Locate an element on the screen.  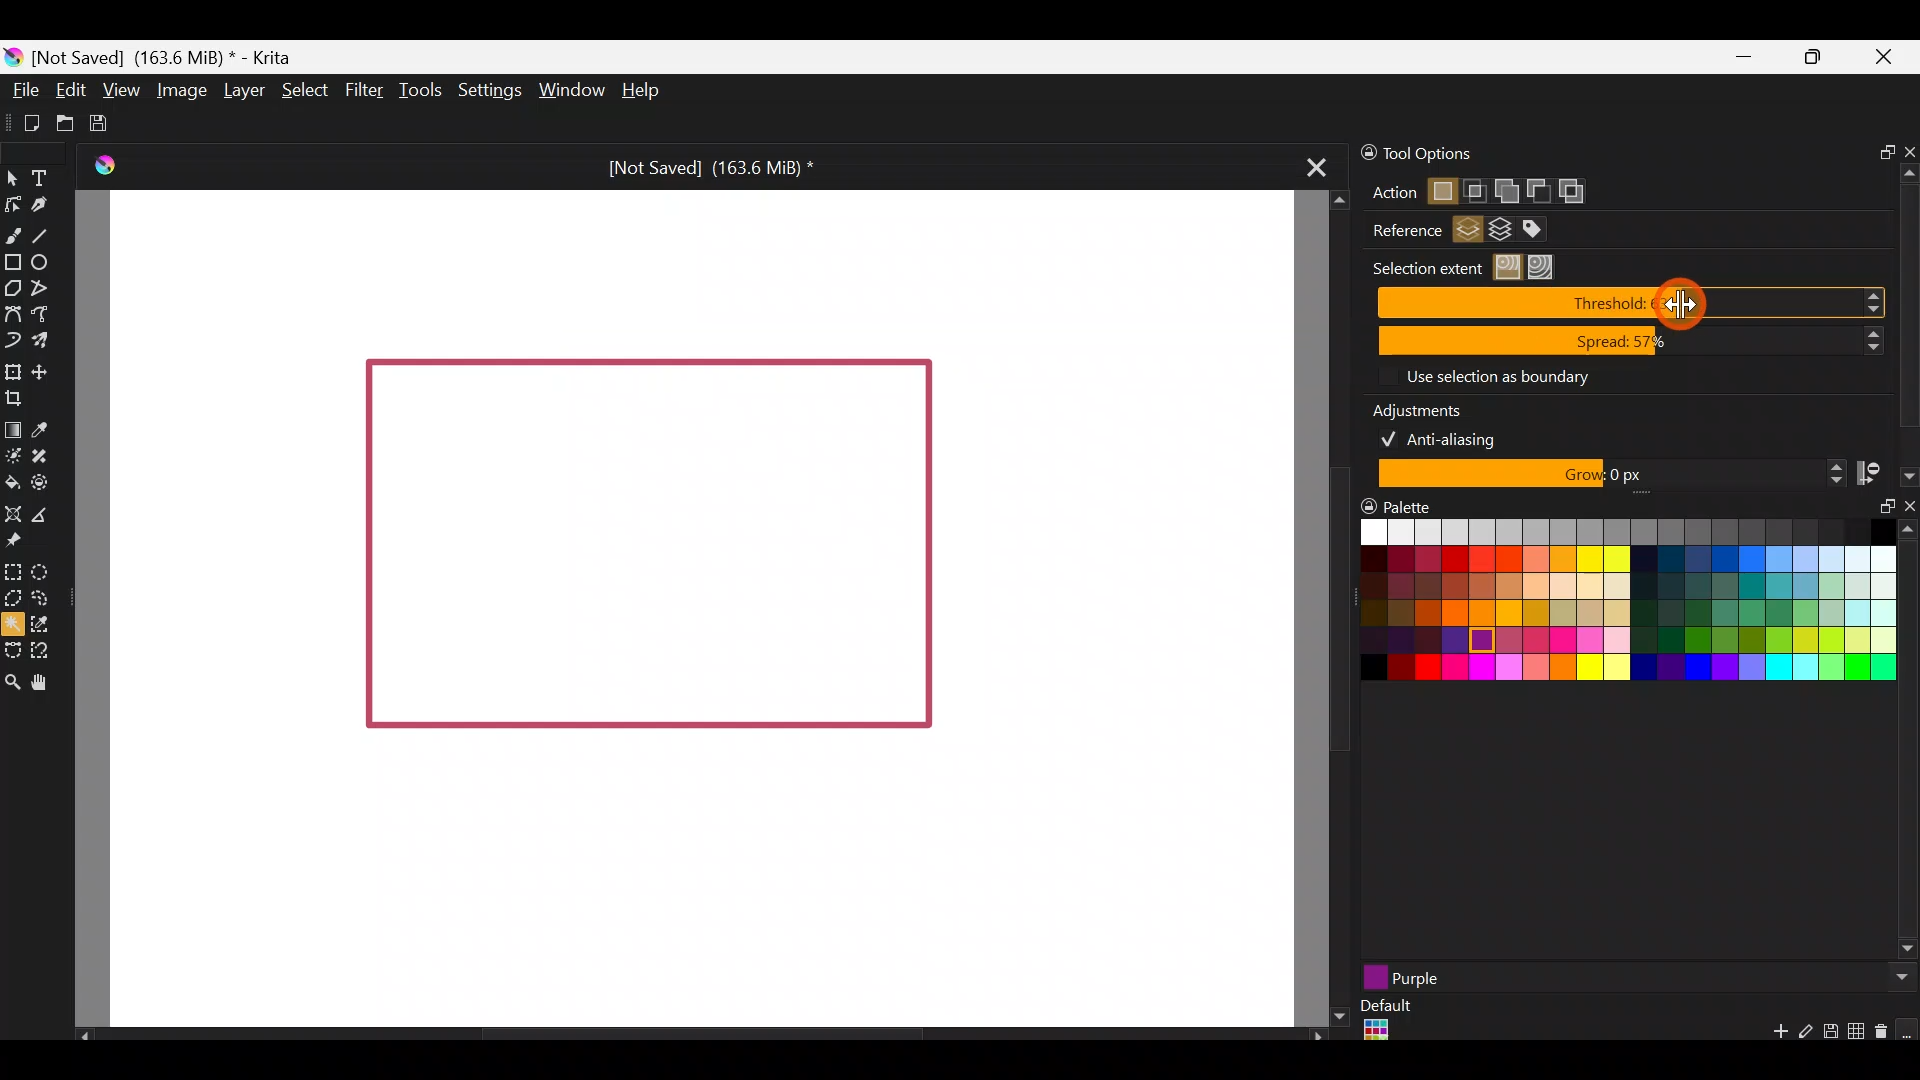
Palette is located at coordinates (1399, 505).